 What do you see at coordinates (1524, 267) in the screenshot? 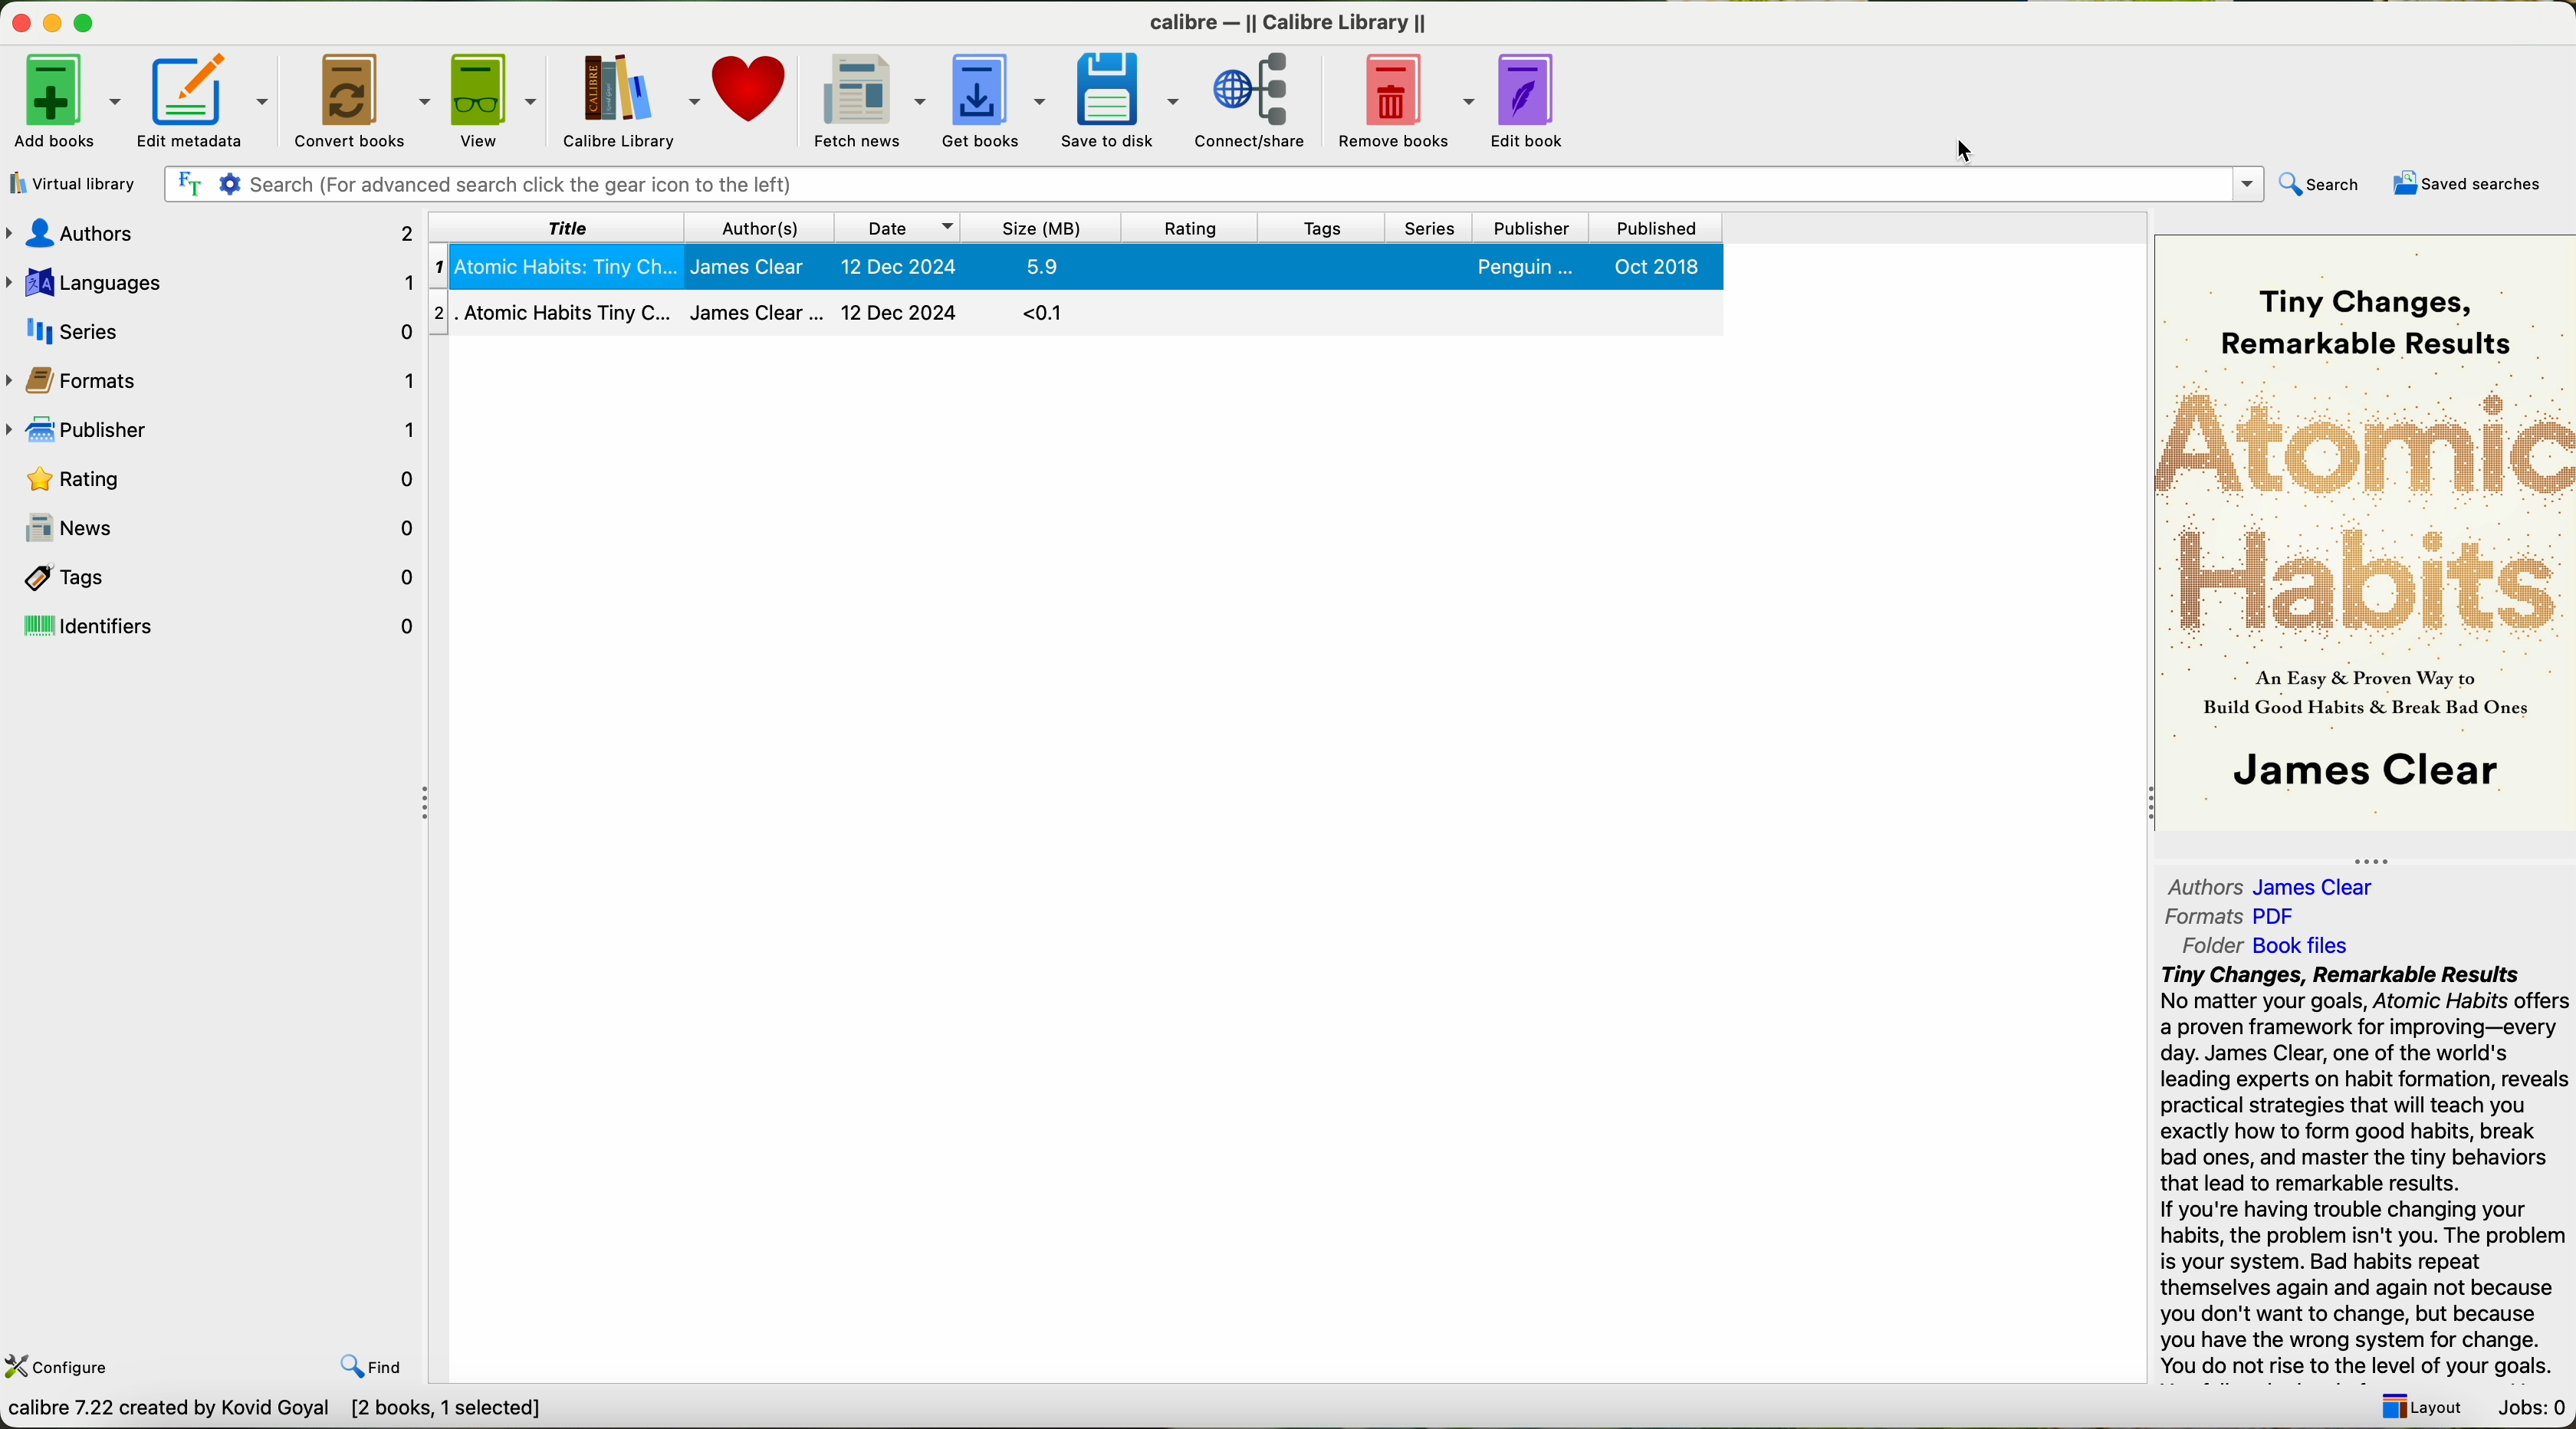
I see `Penguin` at bounding box center [1524, 267].